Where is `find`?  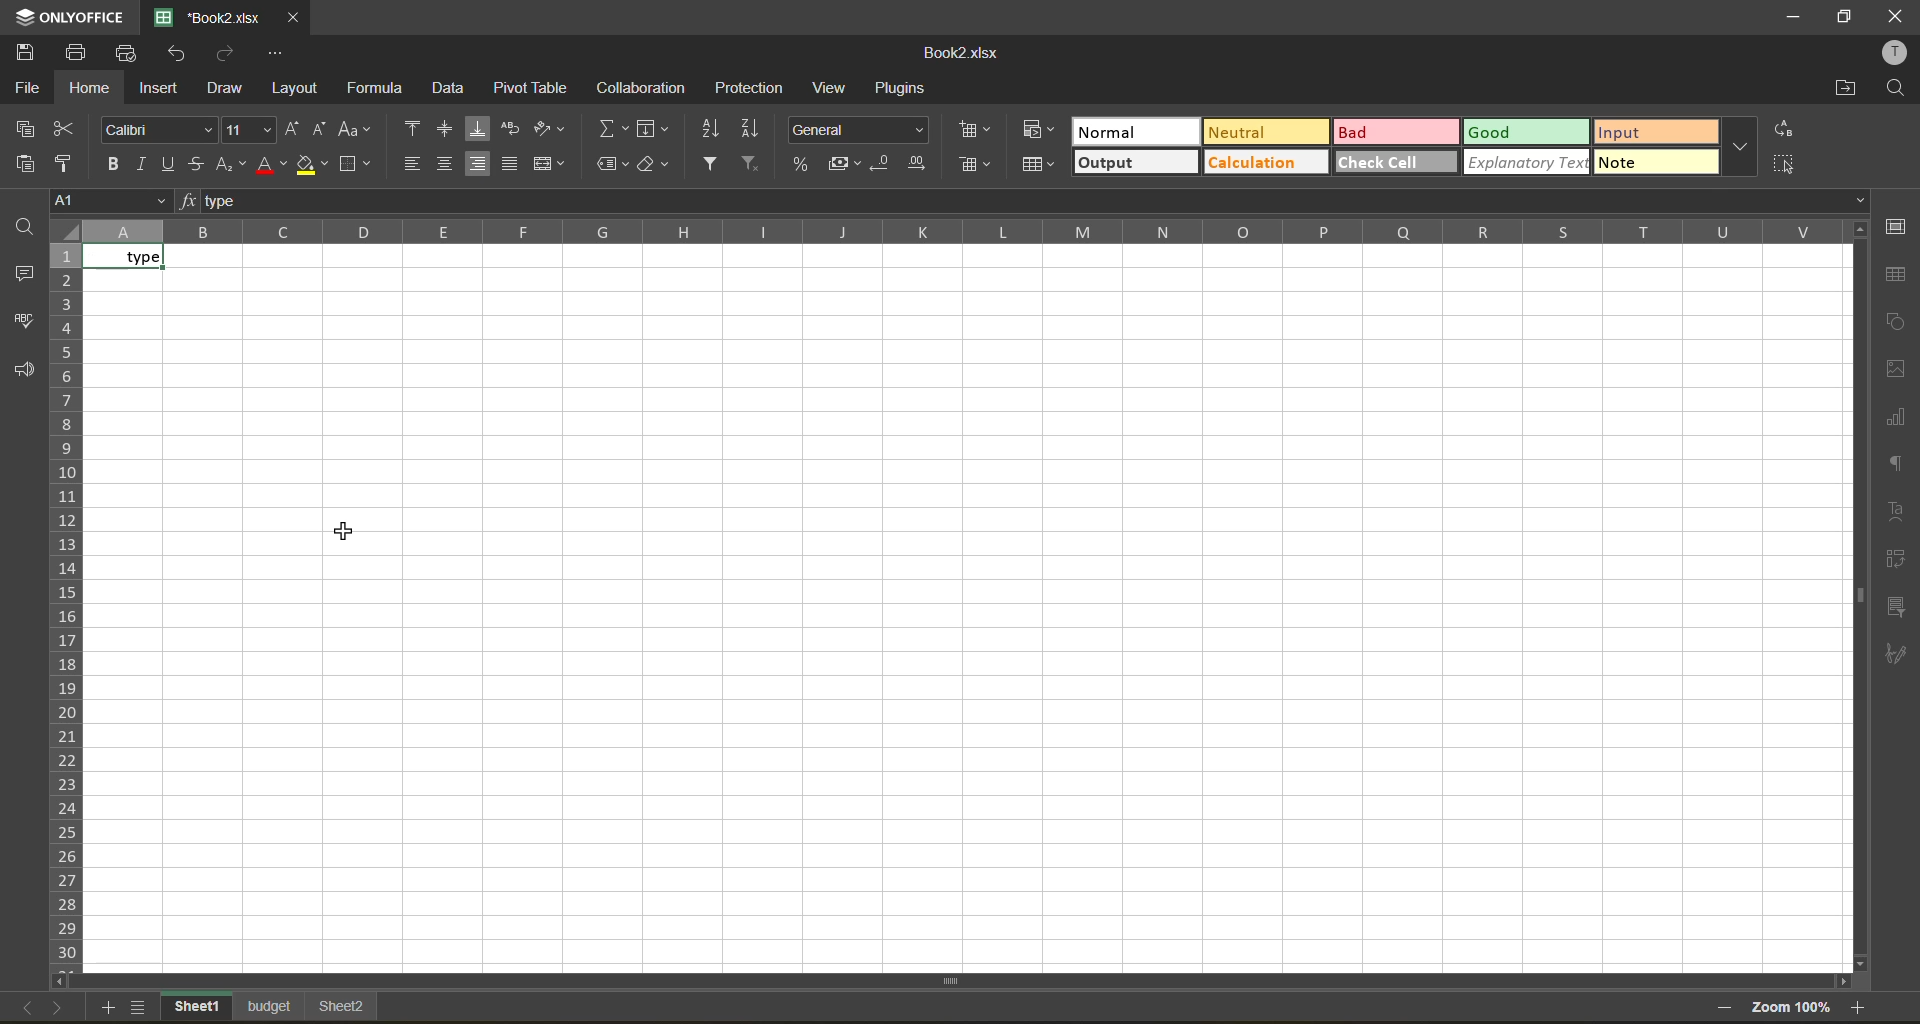 find is located at coordinates (1894, 89).